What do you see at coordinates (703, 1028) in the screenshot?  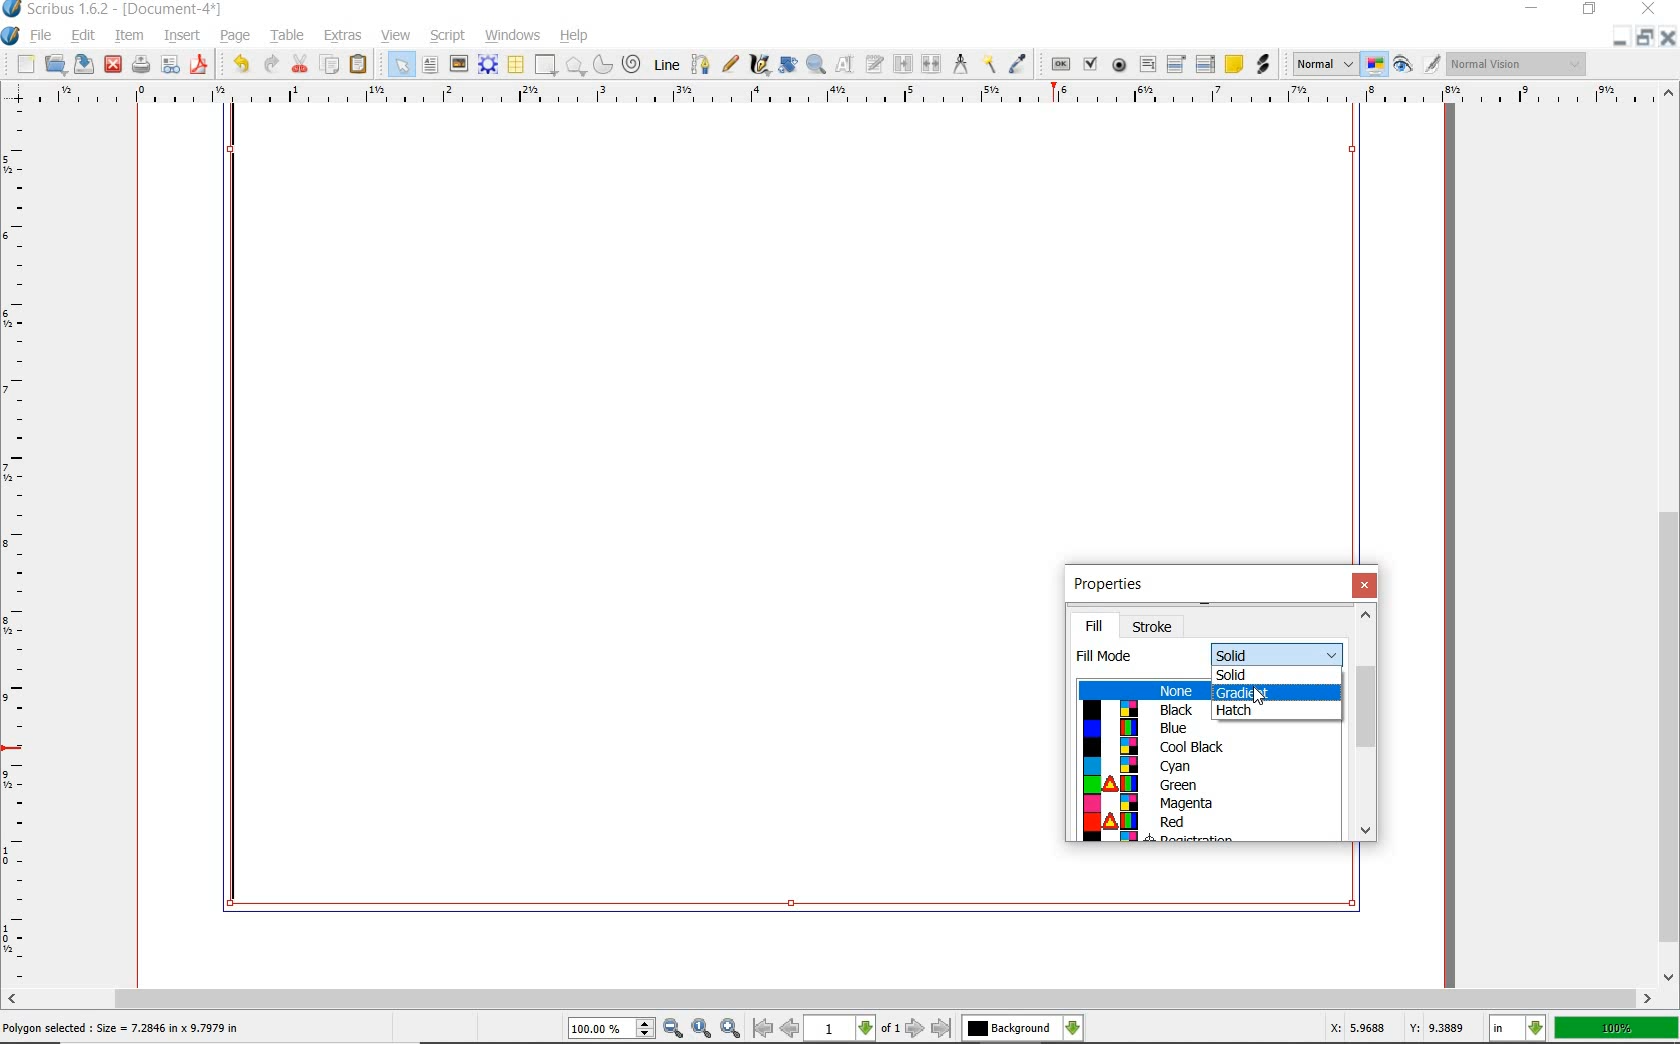 I see `zoom to 100%` at bounding box center [703, 1028].